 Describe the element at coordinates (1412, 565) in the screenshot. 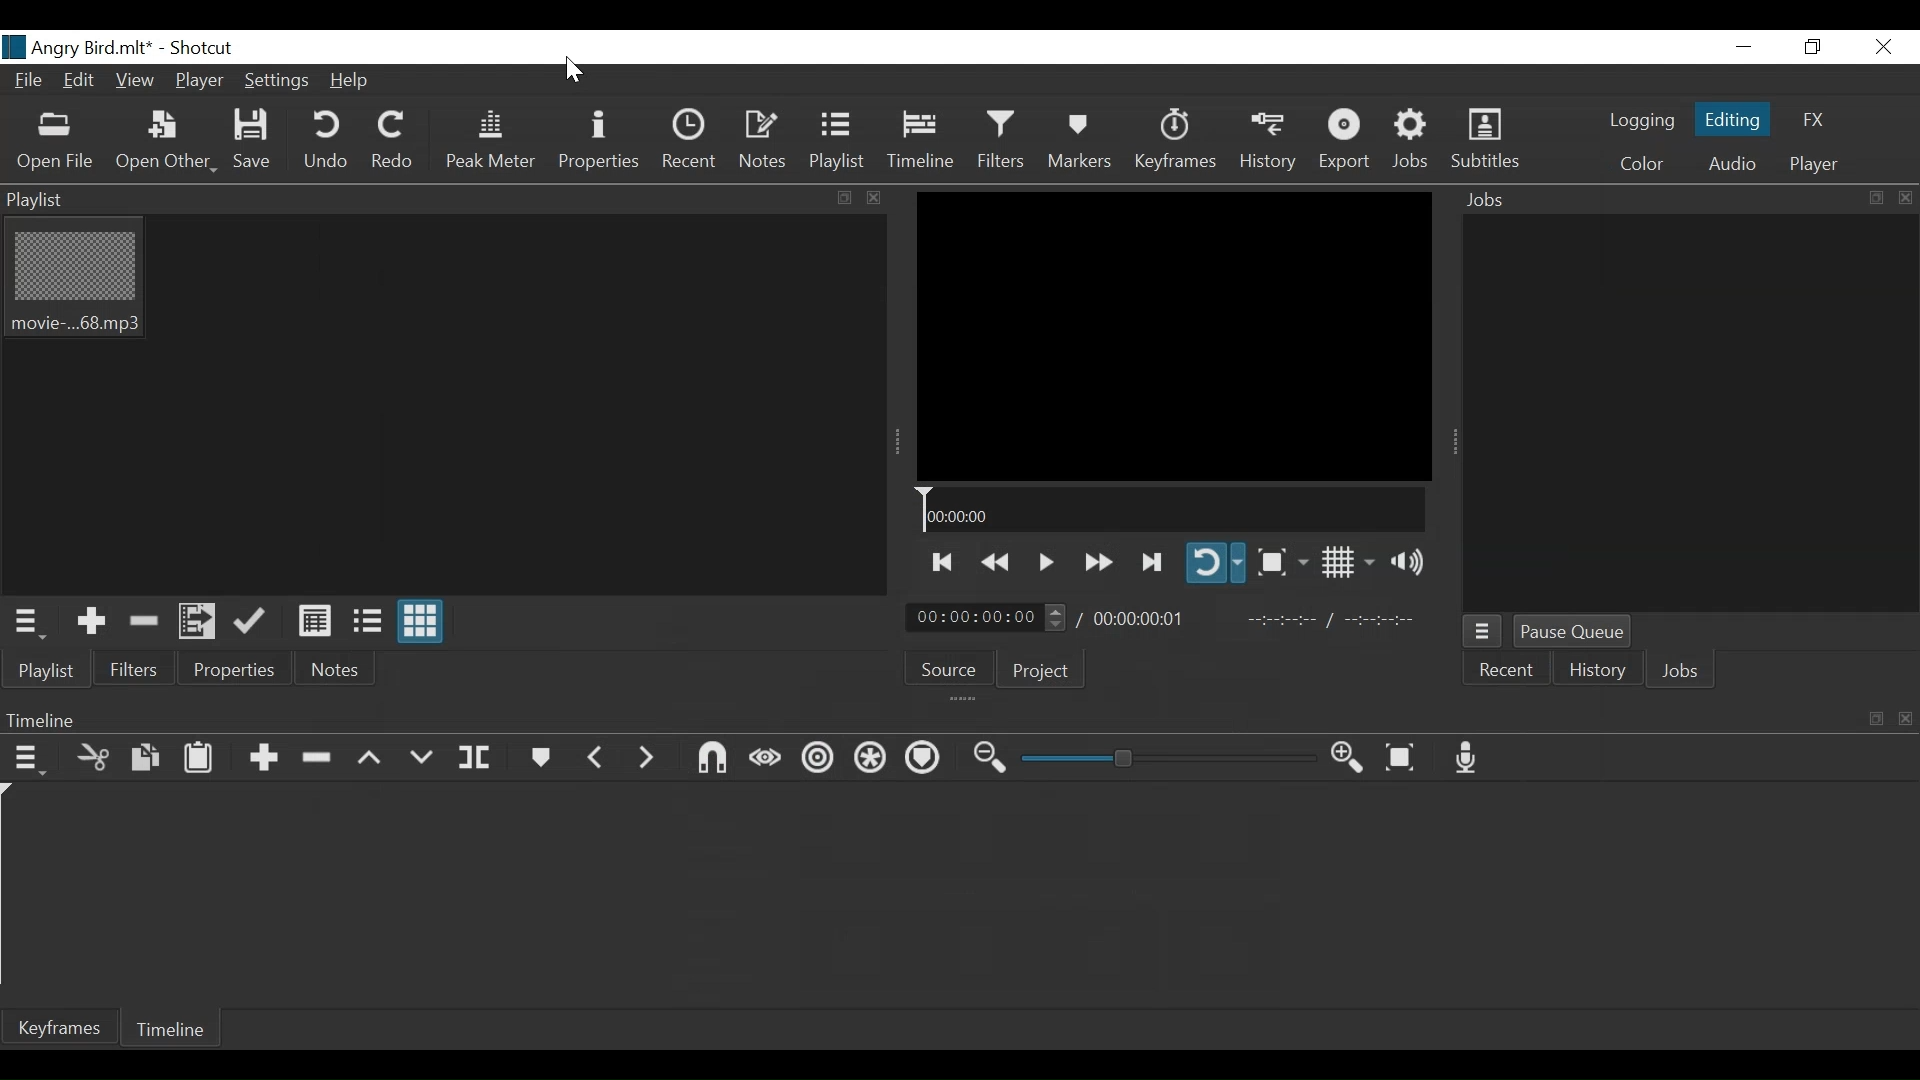

I see `Show volume control` at that location.